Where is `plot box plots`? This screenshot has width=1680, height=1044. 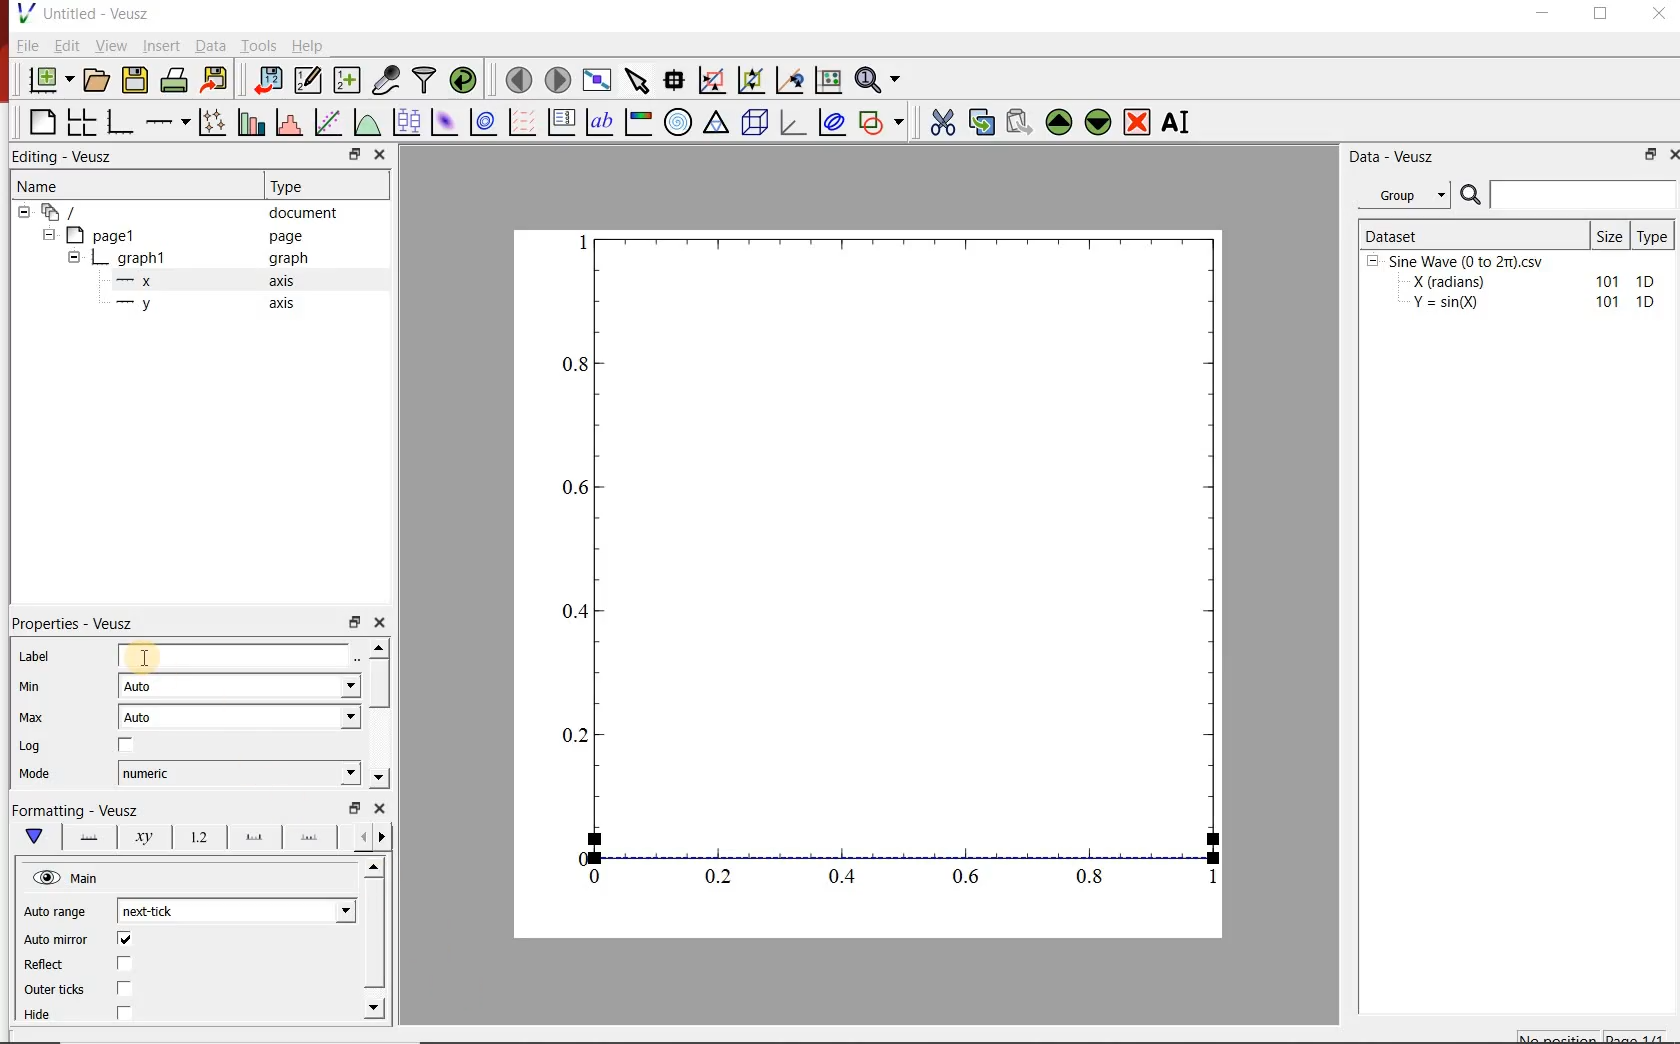 plot box plots is located at coordinates (408, 123).